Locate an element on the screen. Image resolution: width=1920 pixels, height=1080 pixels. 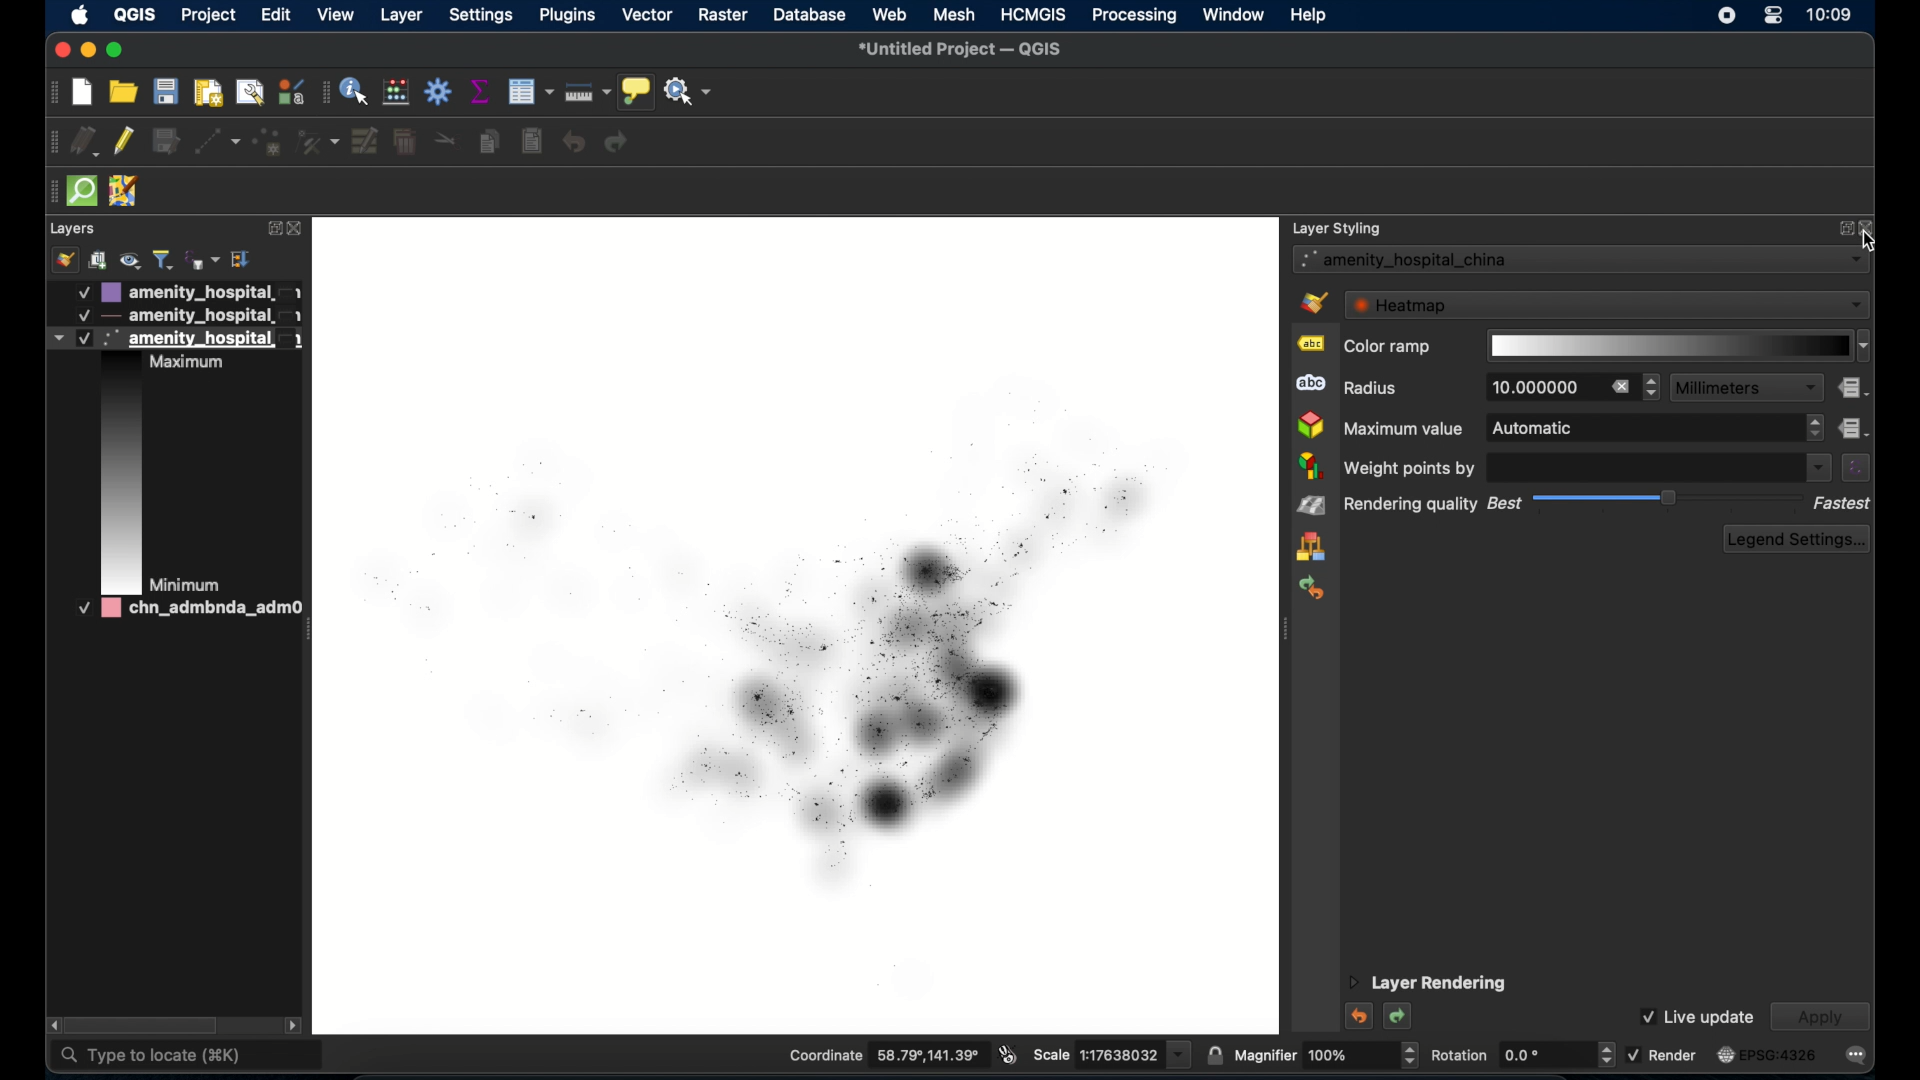
apply is located at coordinates (1821, 1017).